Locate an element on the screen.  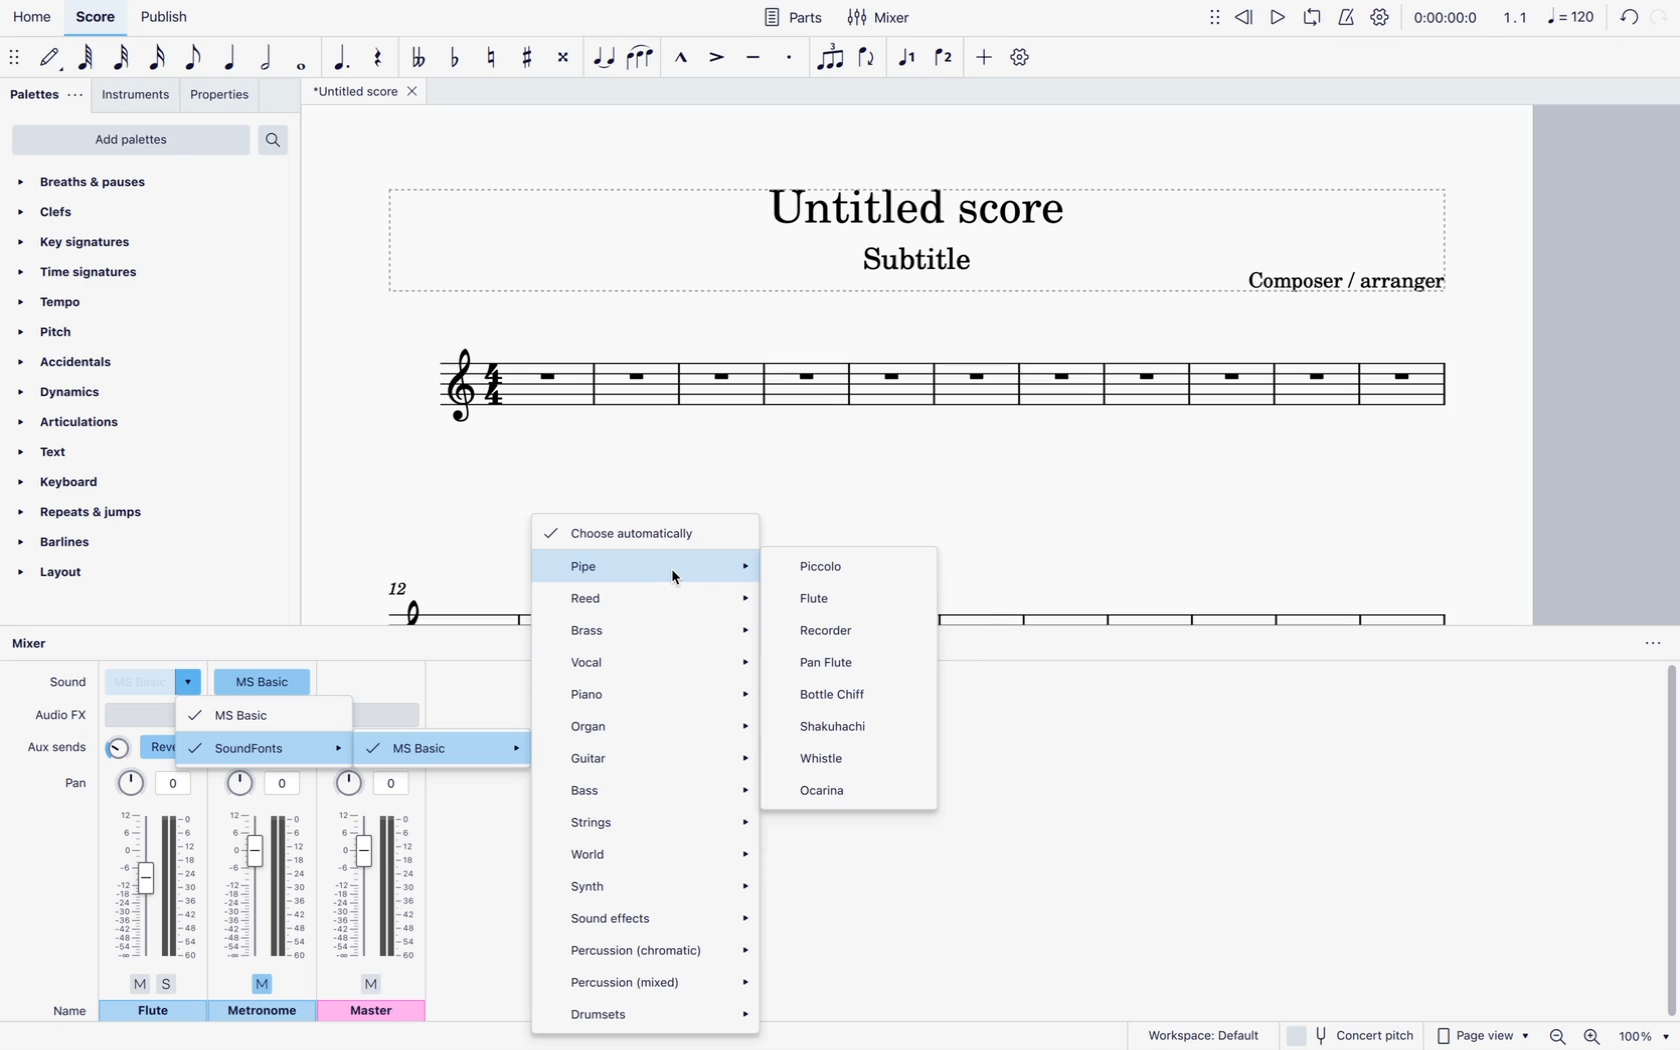
64th note is located at coordinates (88, 58).